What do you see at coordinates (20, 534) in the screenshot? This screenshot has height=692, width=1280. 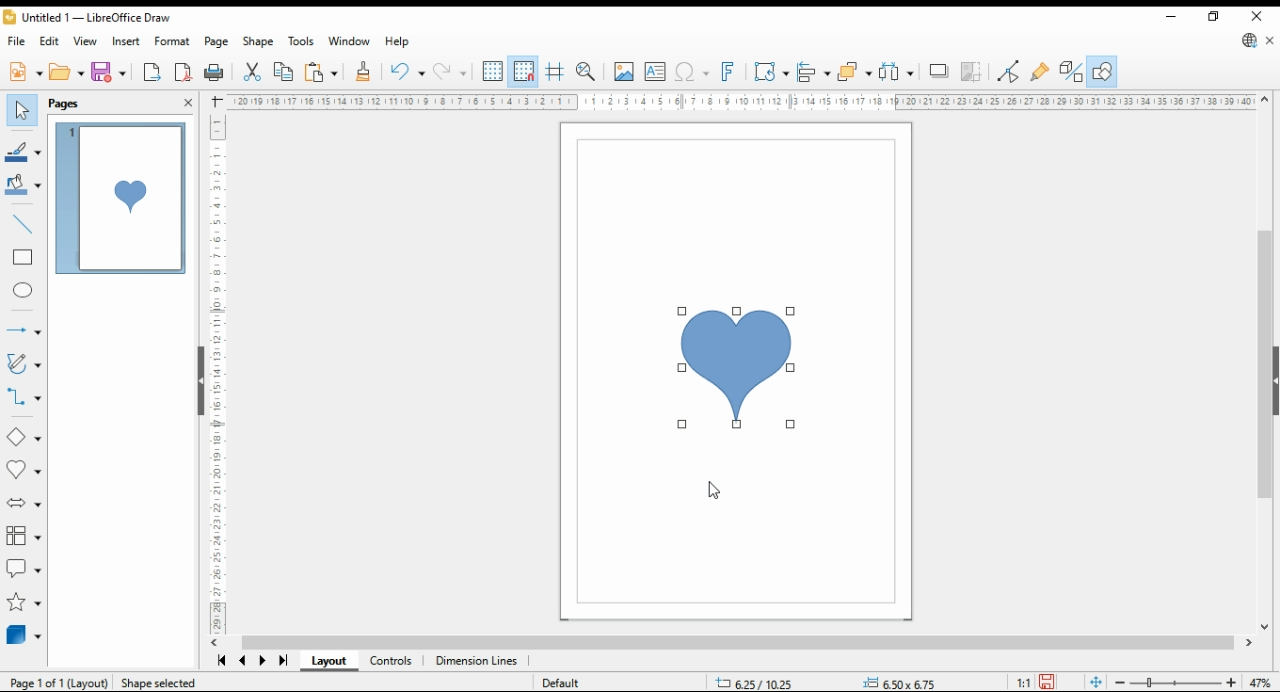 I see `flowchart` at bounding box center [20, 534].